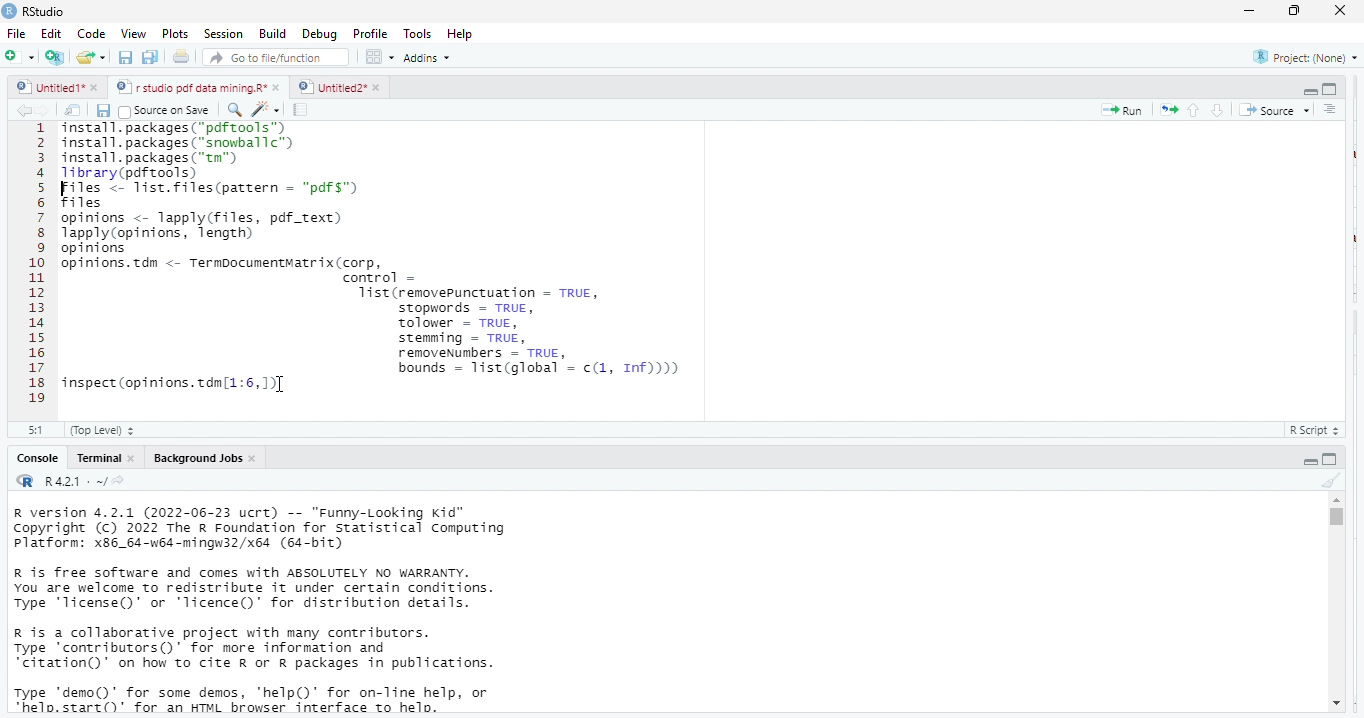 Image resolution: width=1364 pixels, height=718 pixels. Describe the element at coordinates (47, 110) in the screenshot. I see `go forward to the next source location` at that location.